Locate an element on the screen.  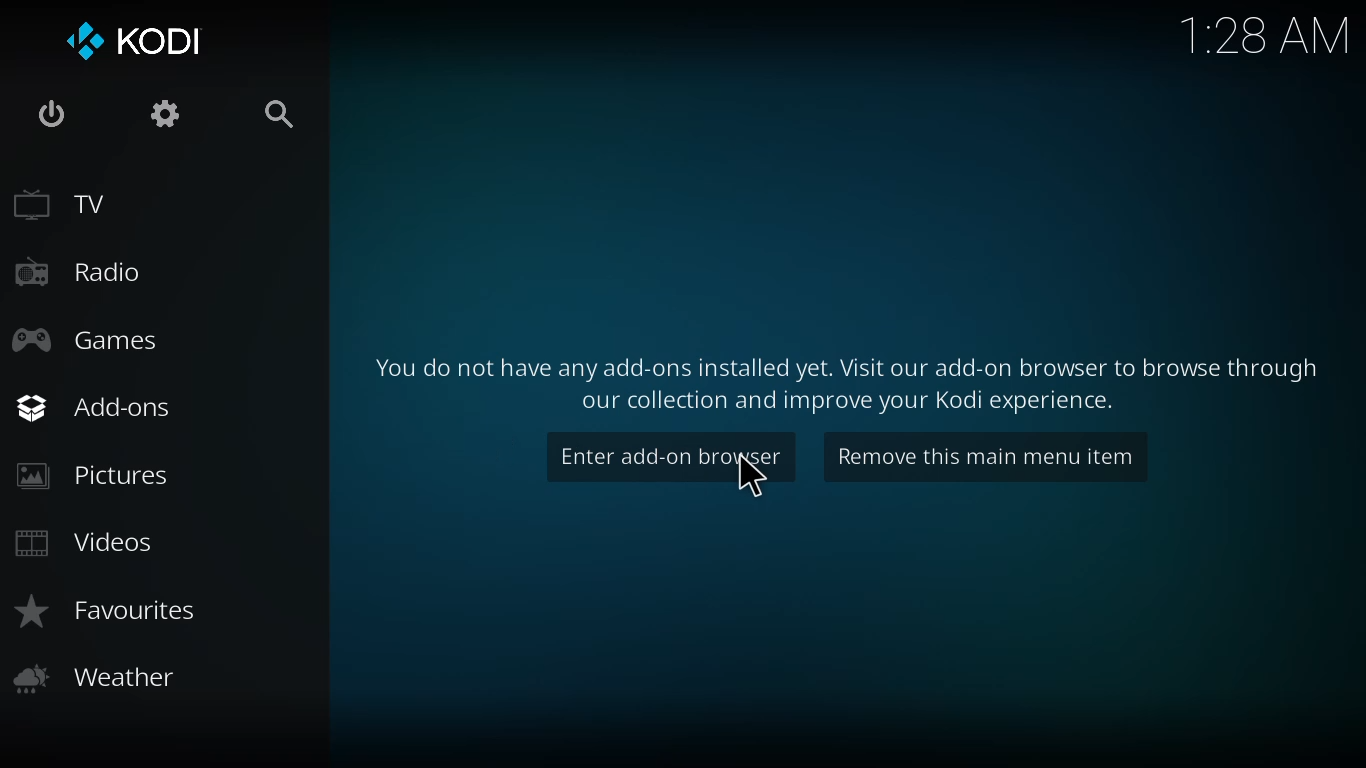
favorites is located at coordinates (110, 611).